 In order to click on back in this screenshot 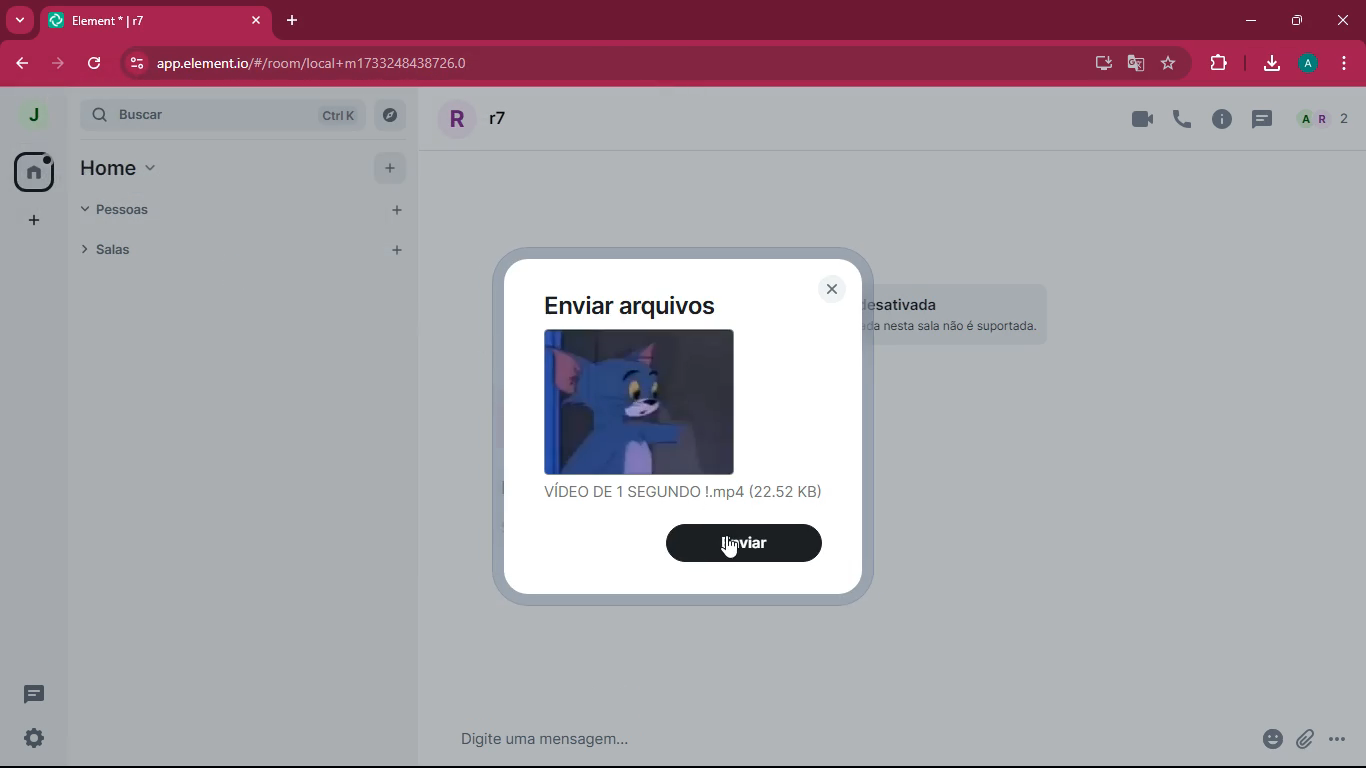, I will do `click(18, 65)`.